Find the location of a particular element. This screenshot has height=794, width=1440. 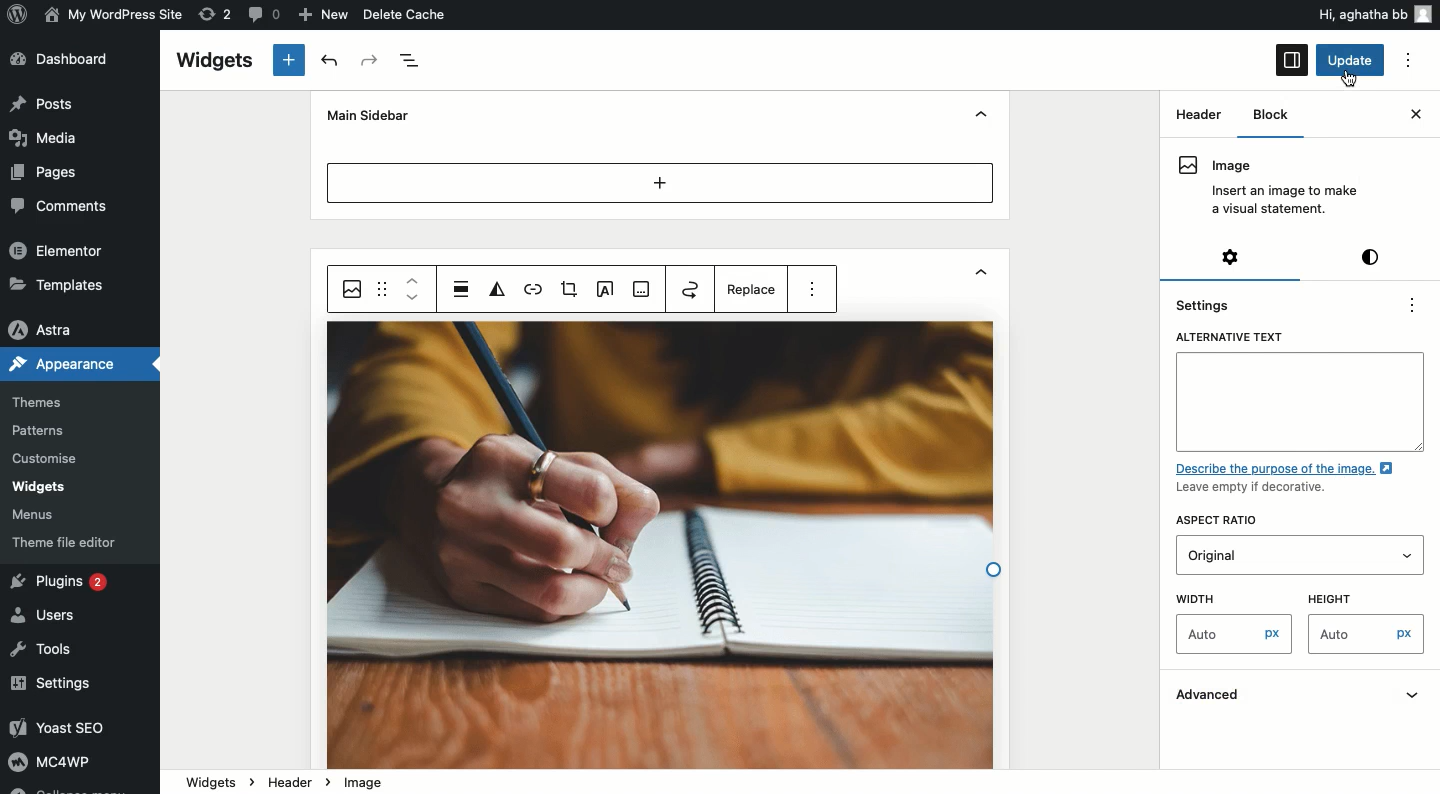

Advanced is located at coordinates (1302, 697).